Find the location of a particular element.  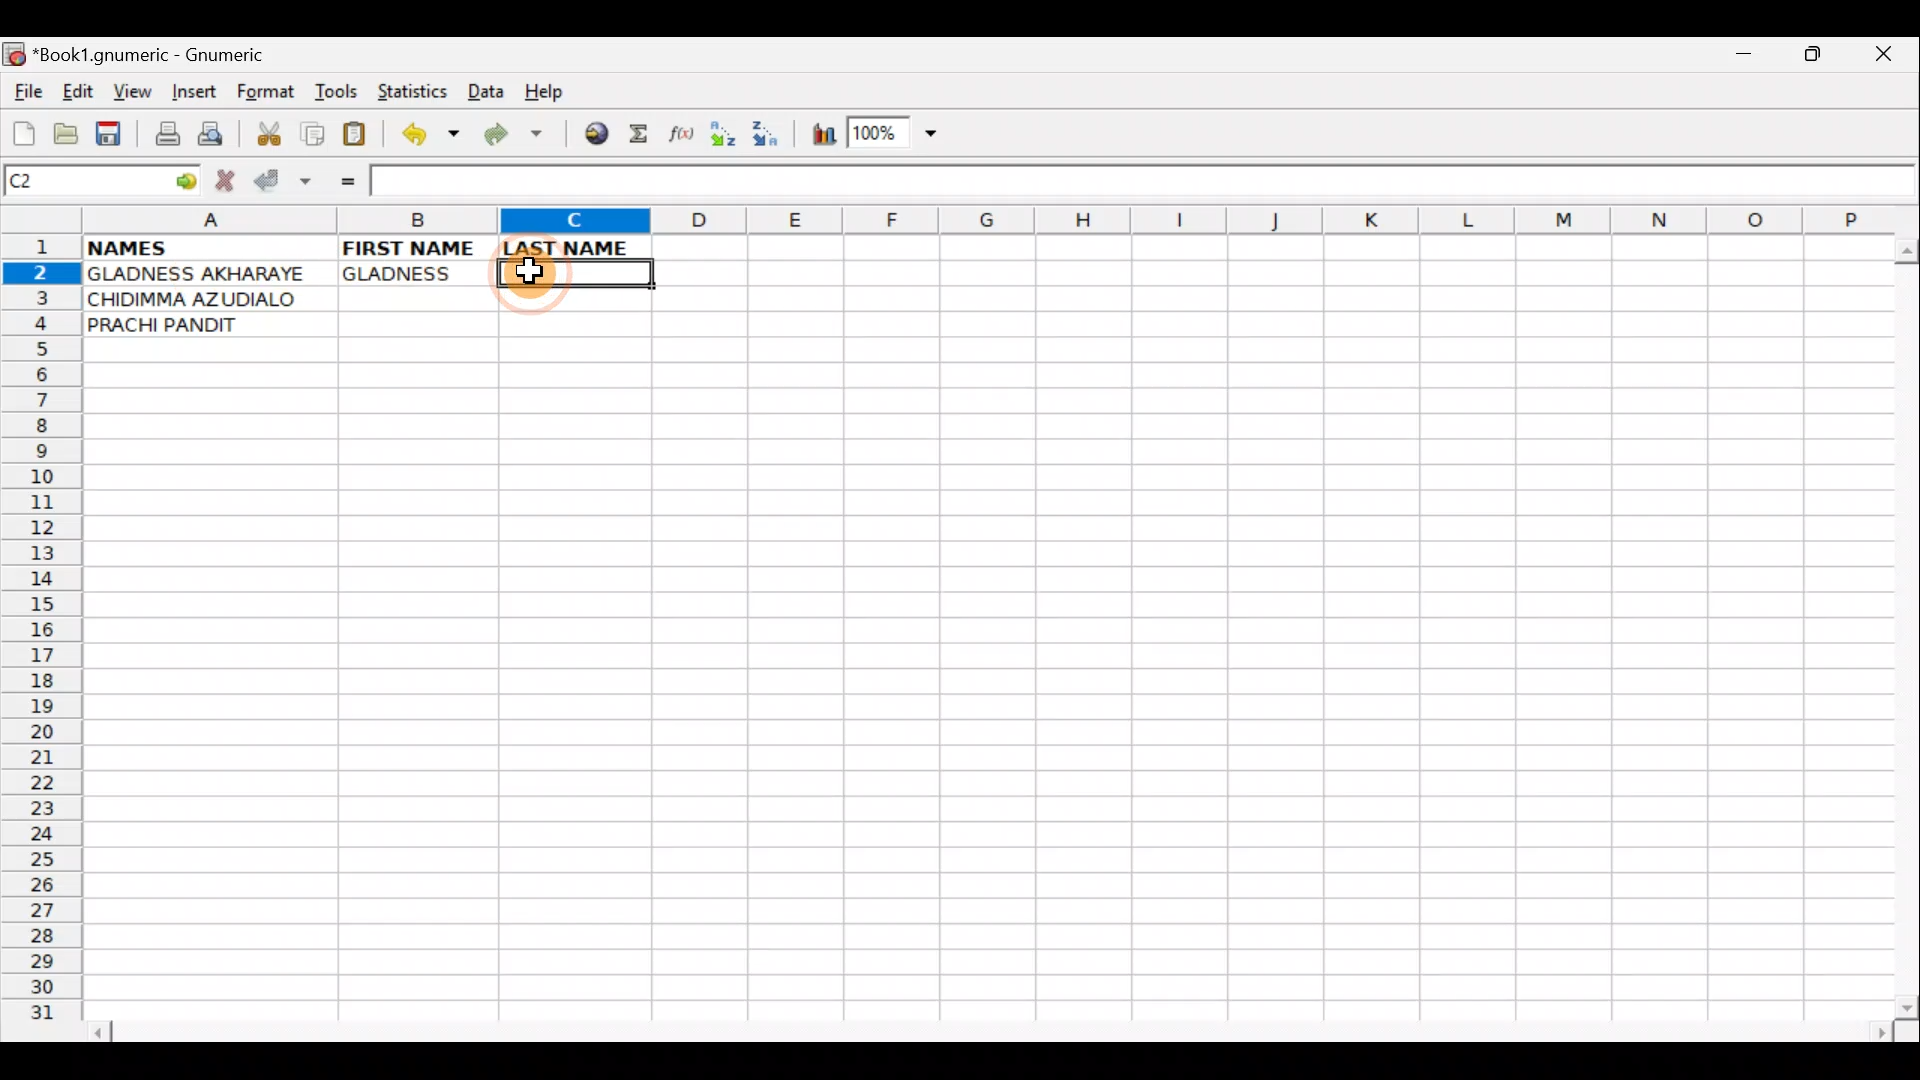

Columns is located at coordinates (985, 219).